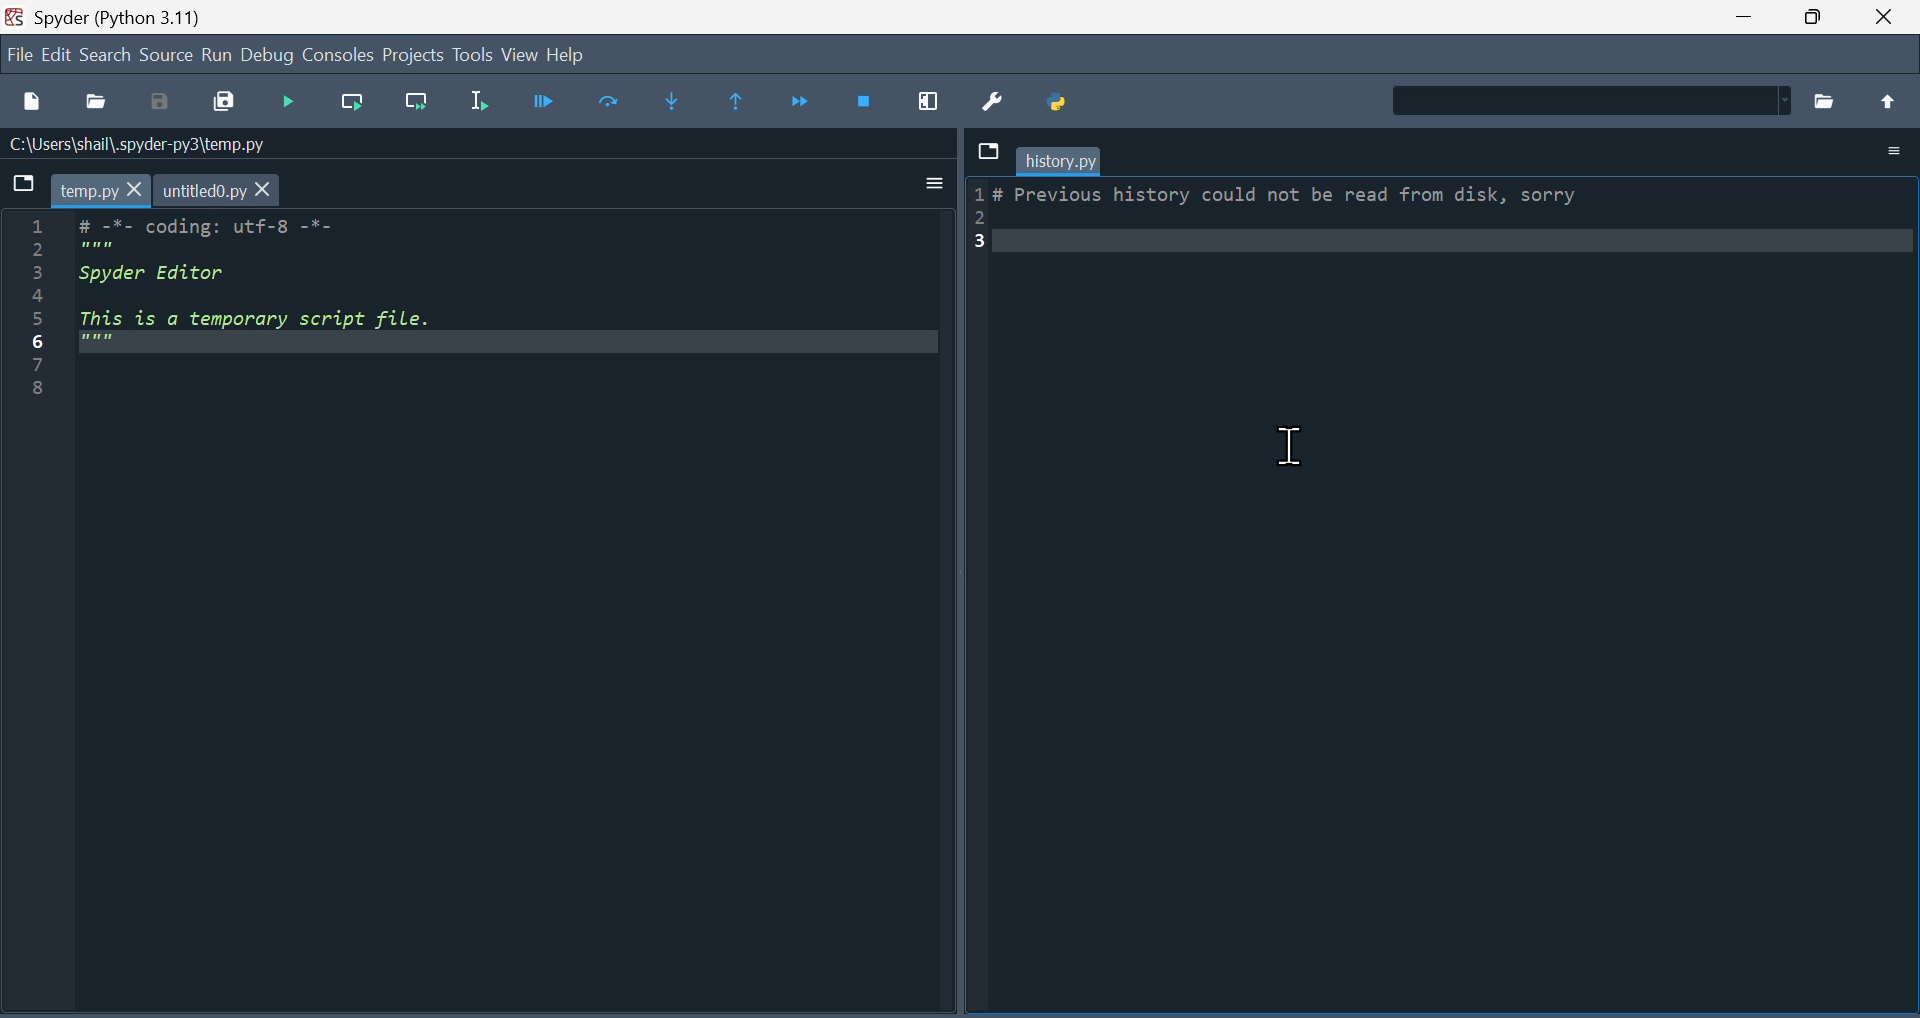 This screenshot has width=1920, height=1018. Describe the element at coordinates (1888, 101) in the screenshot. I see `move up` at that location.